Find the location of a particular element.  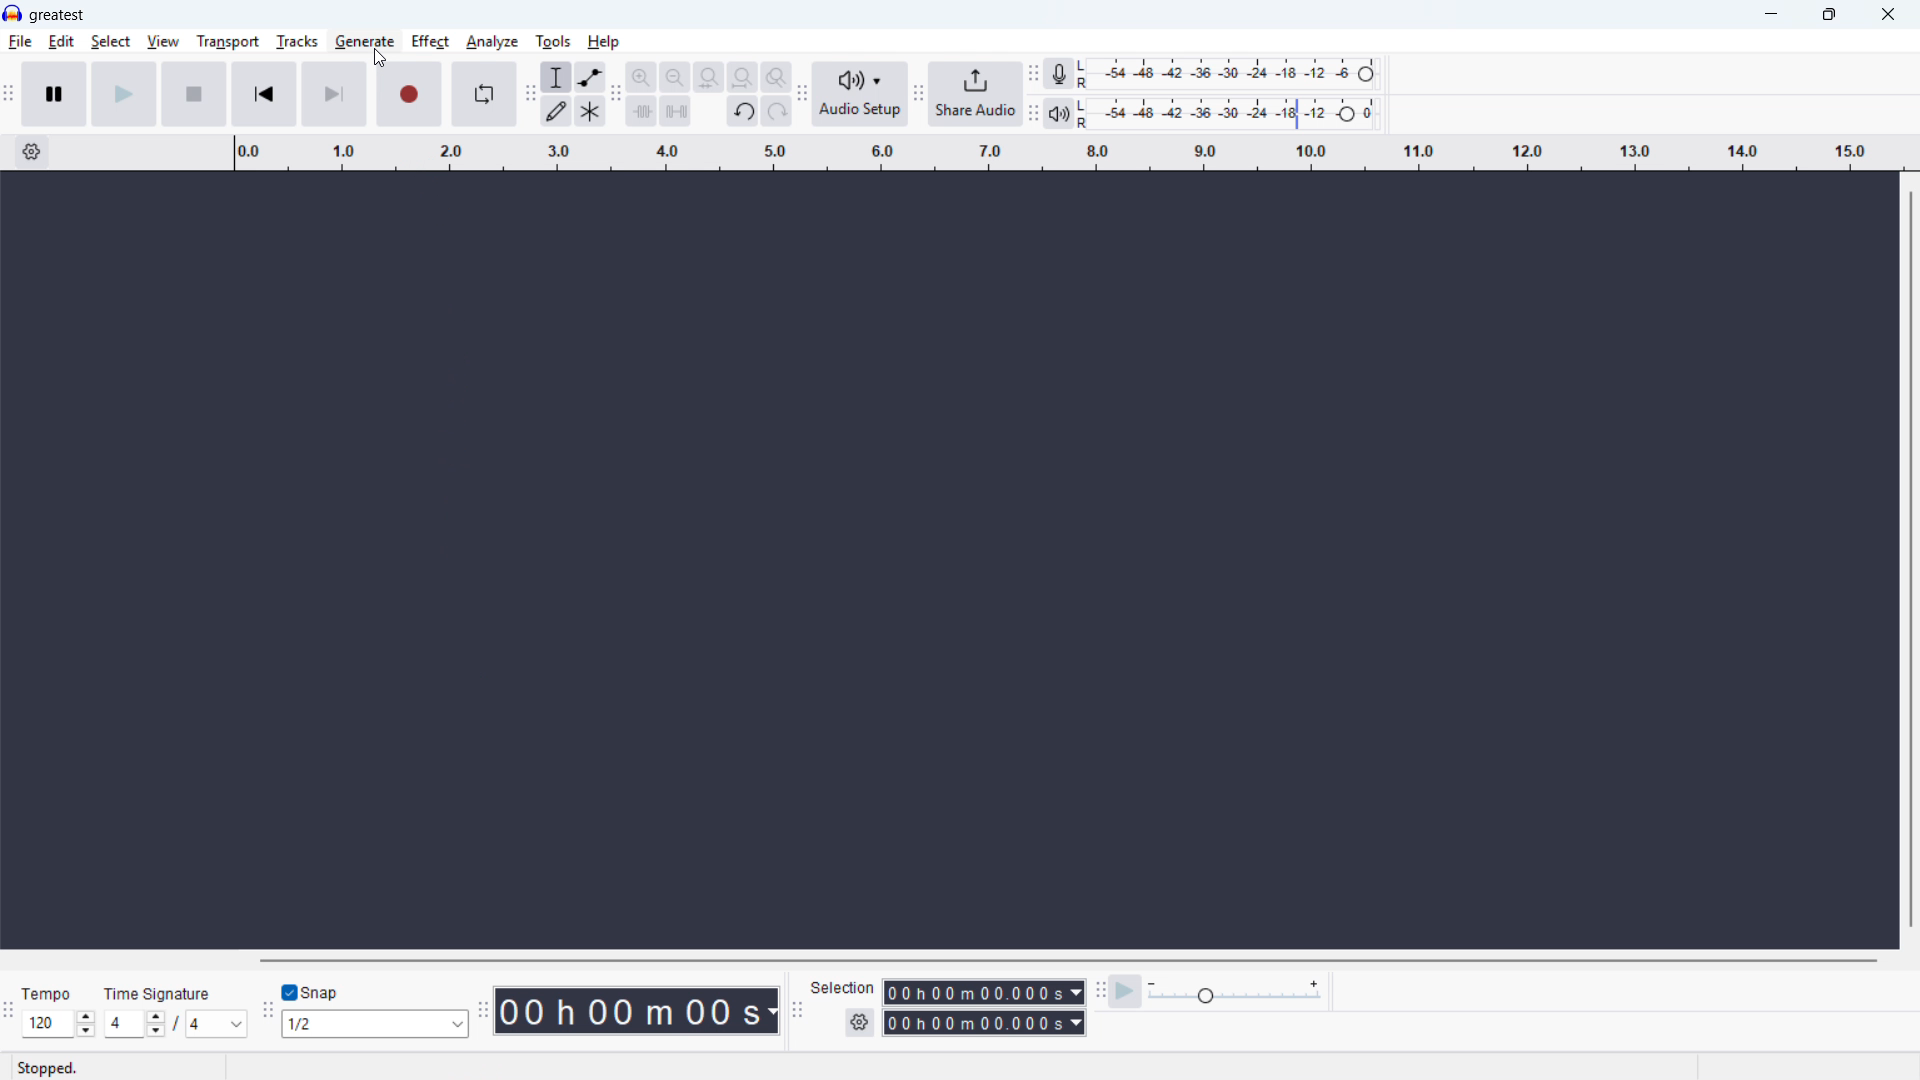

file is located at coordinates (20, 44).